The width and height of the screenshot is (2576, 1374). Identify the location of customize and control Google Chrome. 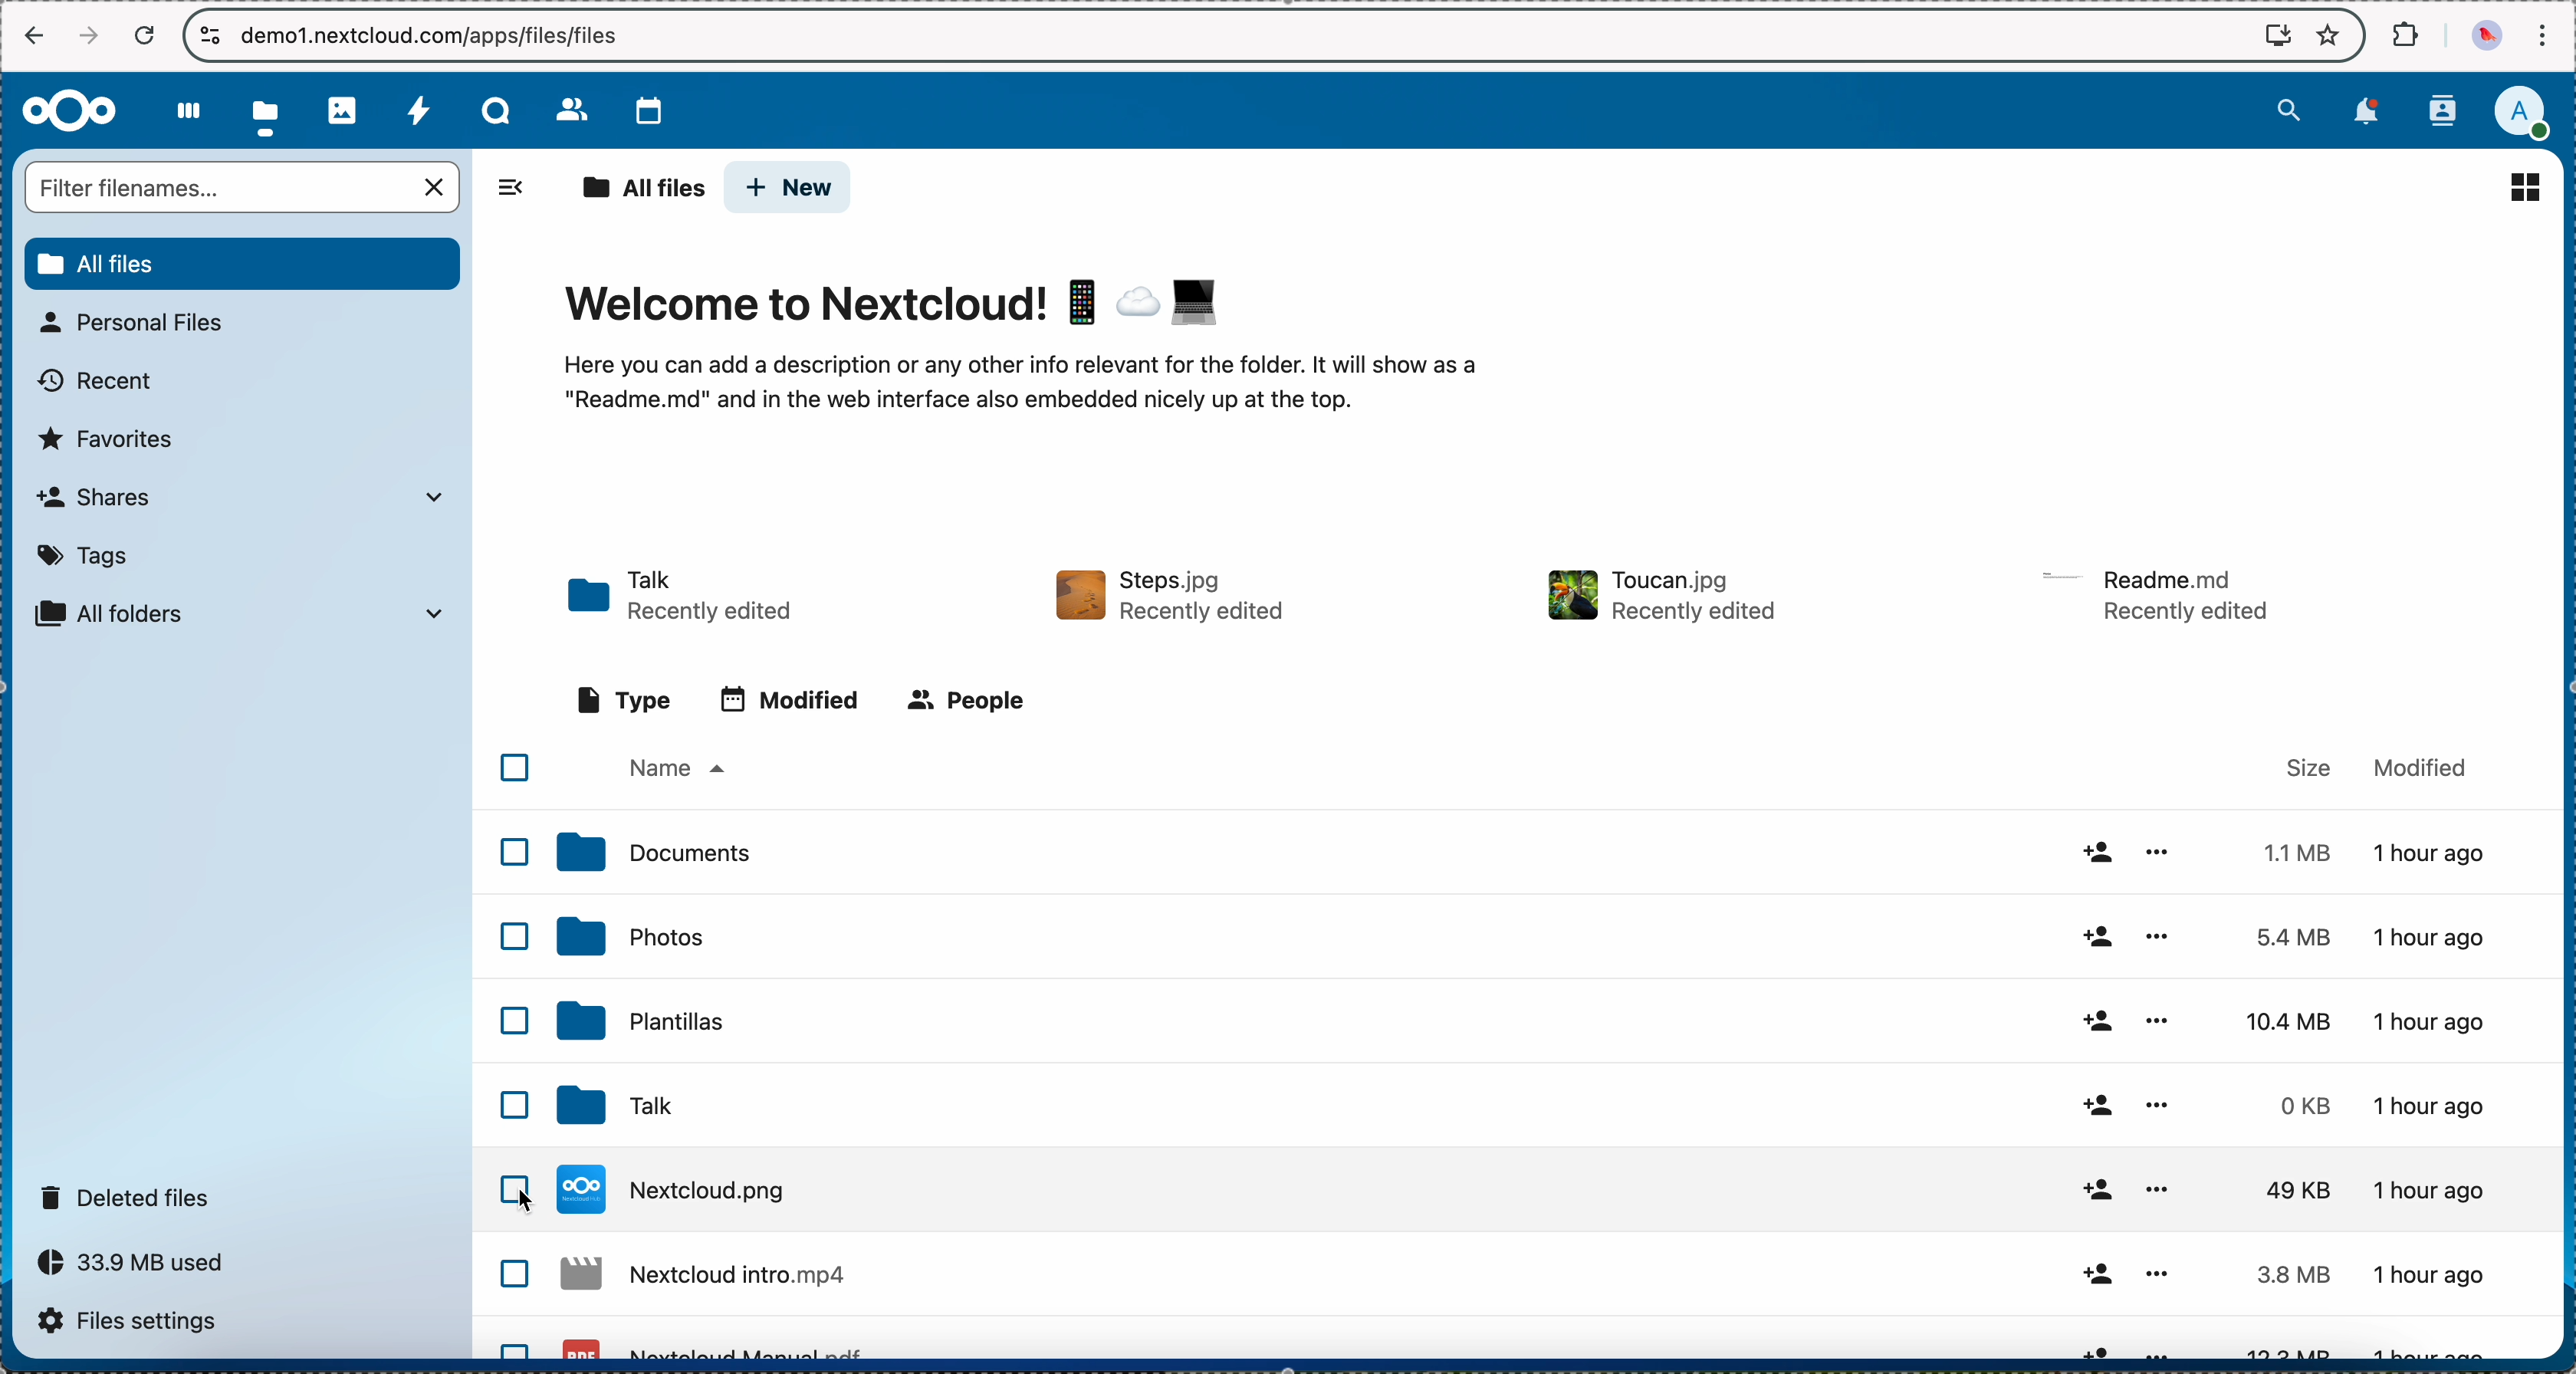
(2544, 35).